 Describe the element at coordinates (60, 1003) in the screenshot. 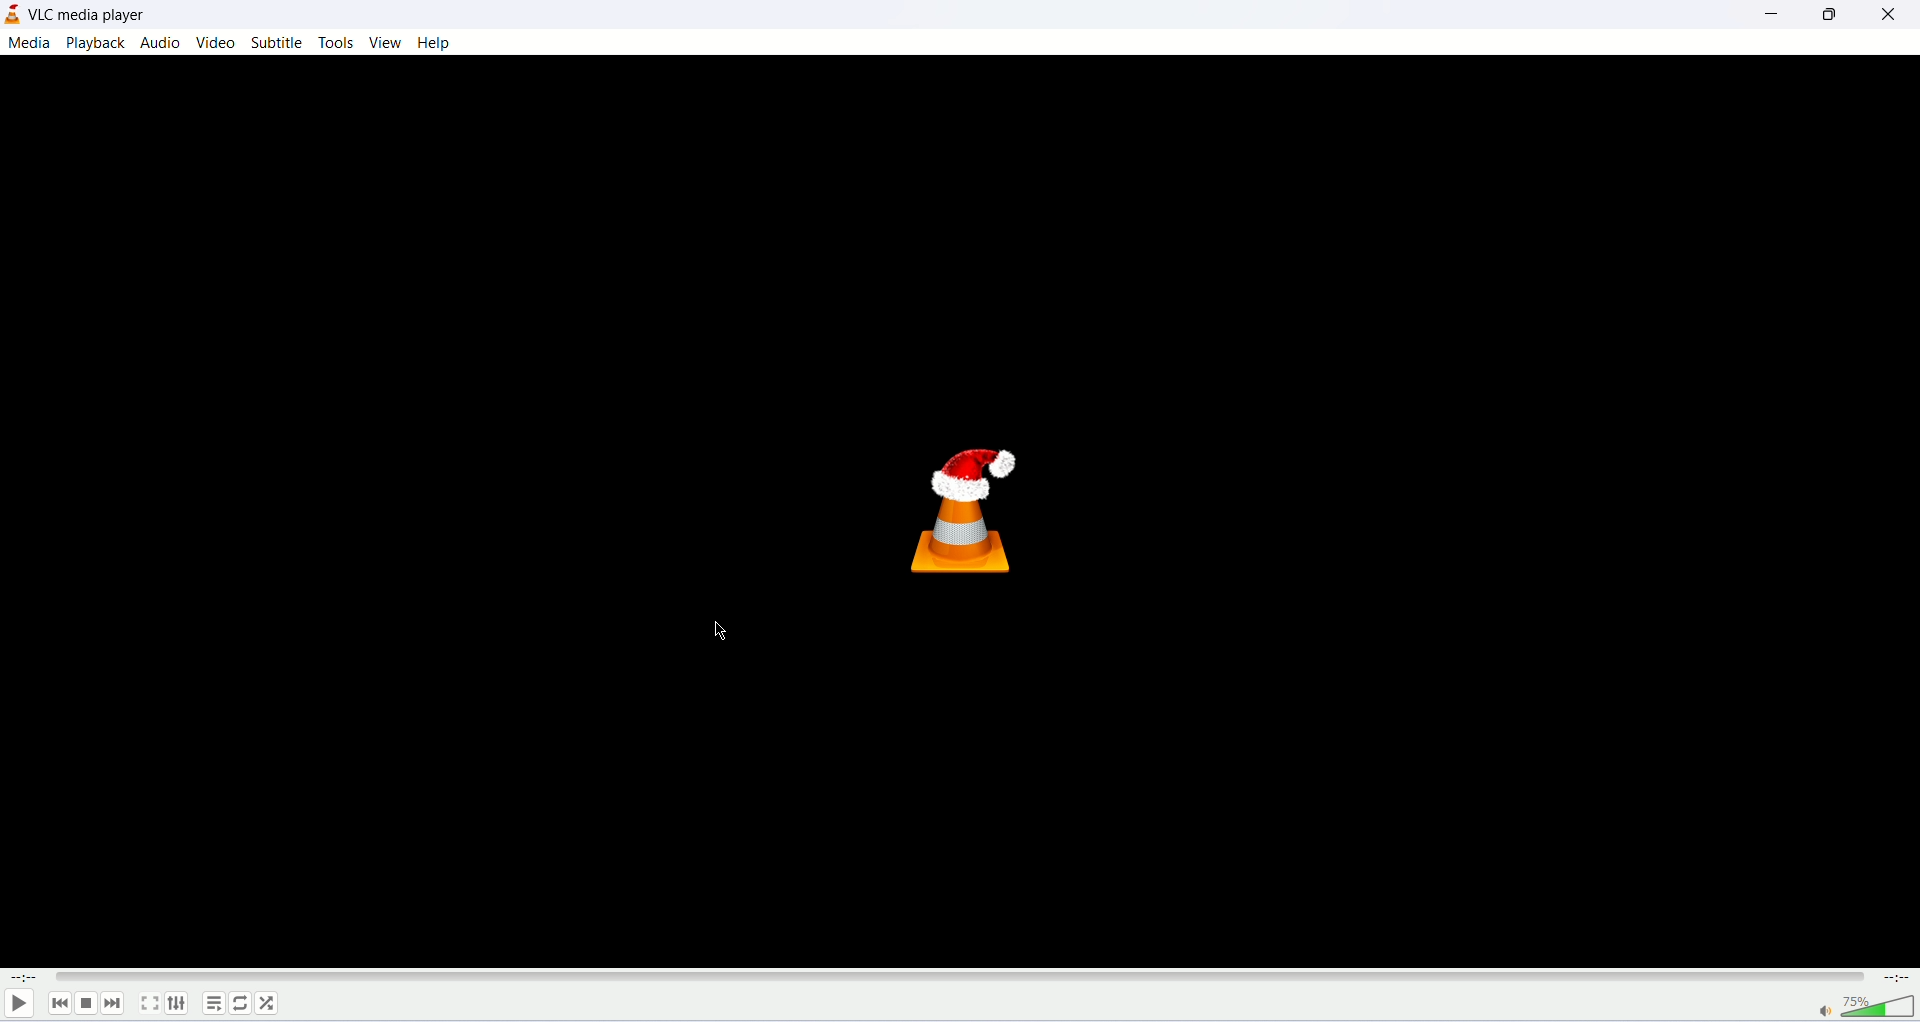

I see `previous track` at that location.